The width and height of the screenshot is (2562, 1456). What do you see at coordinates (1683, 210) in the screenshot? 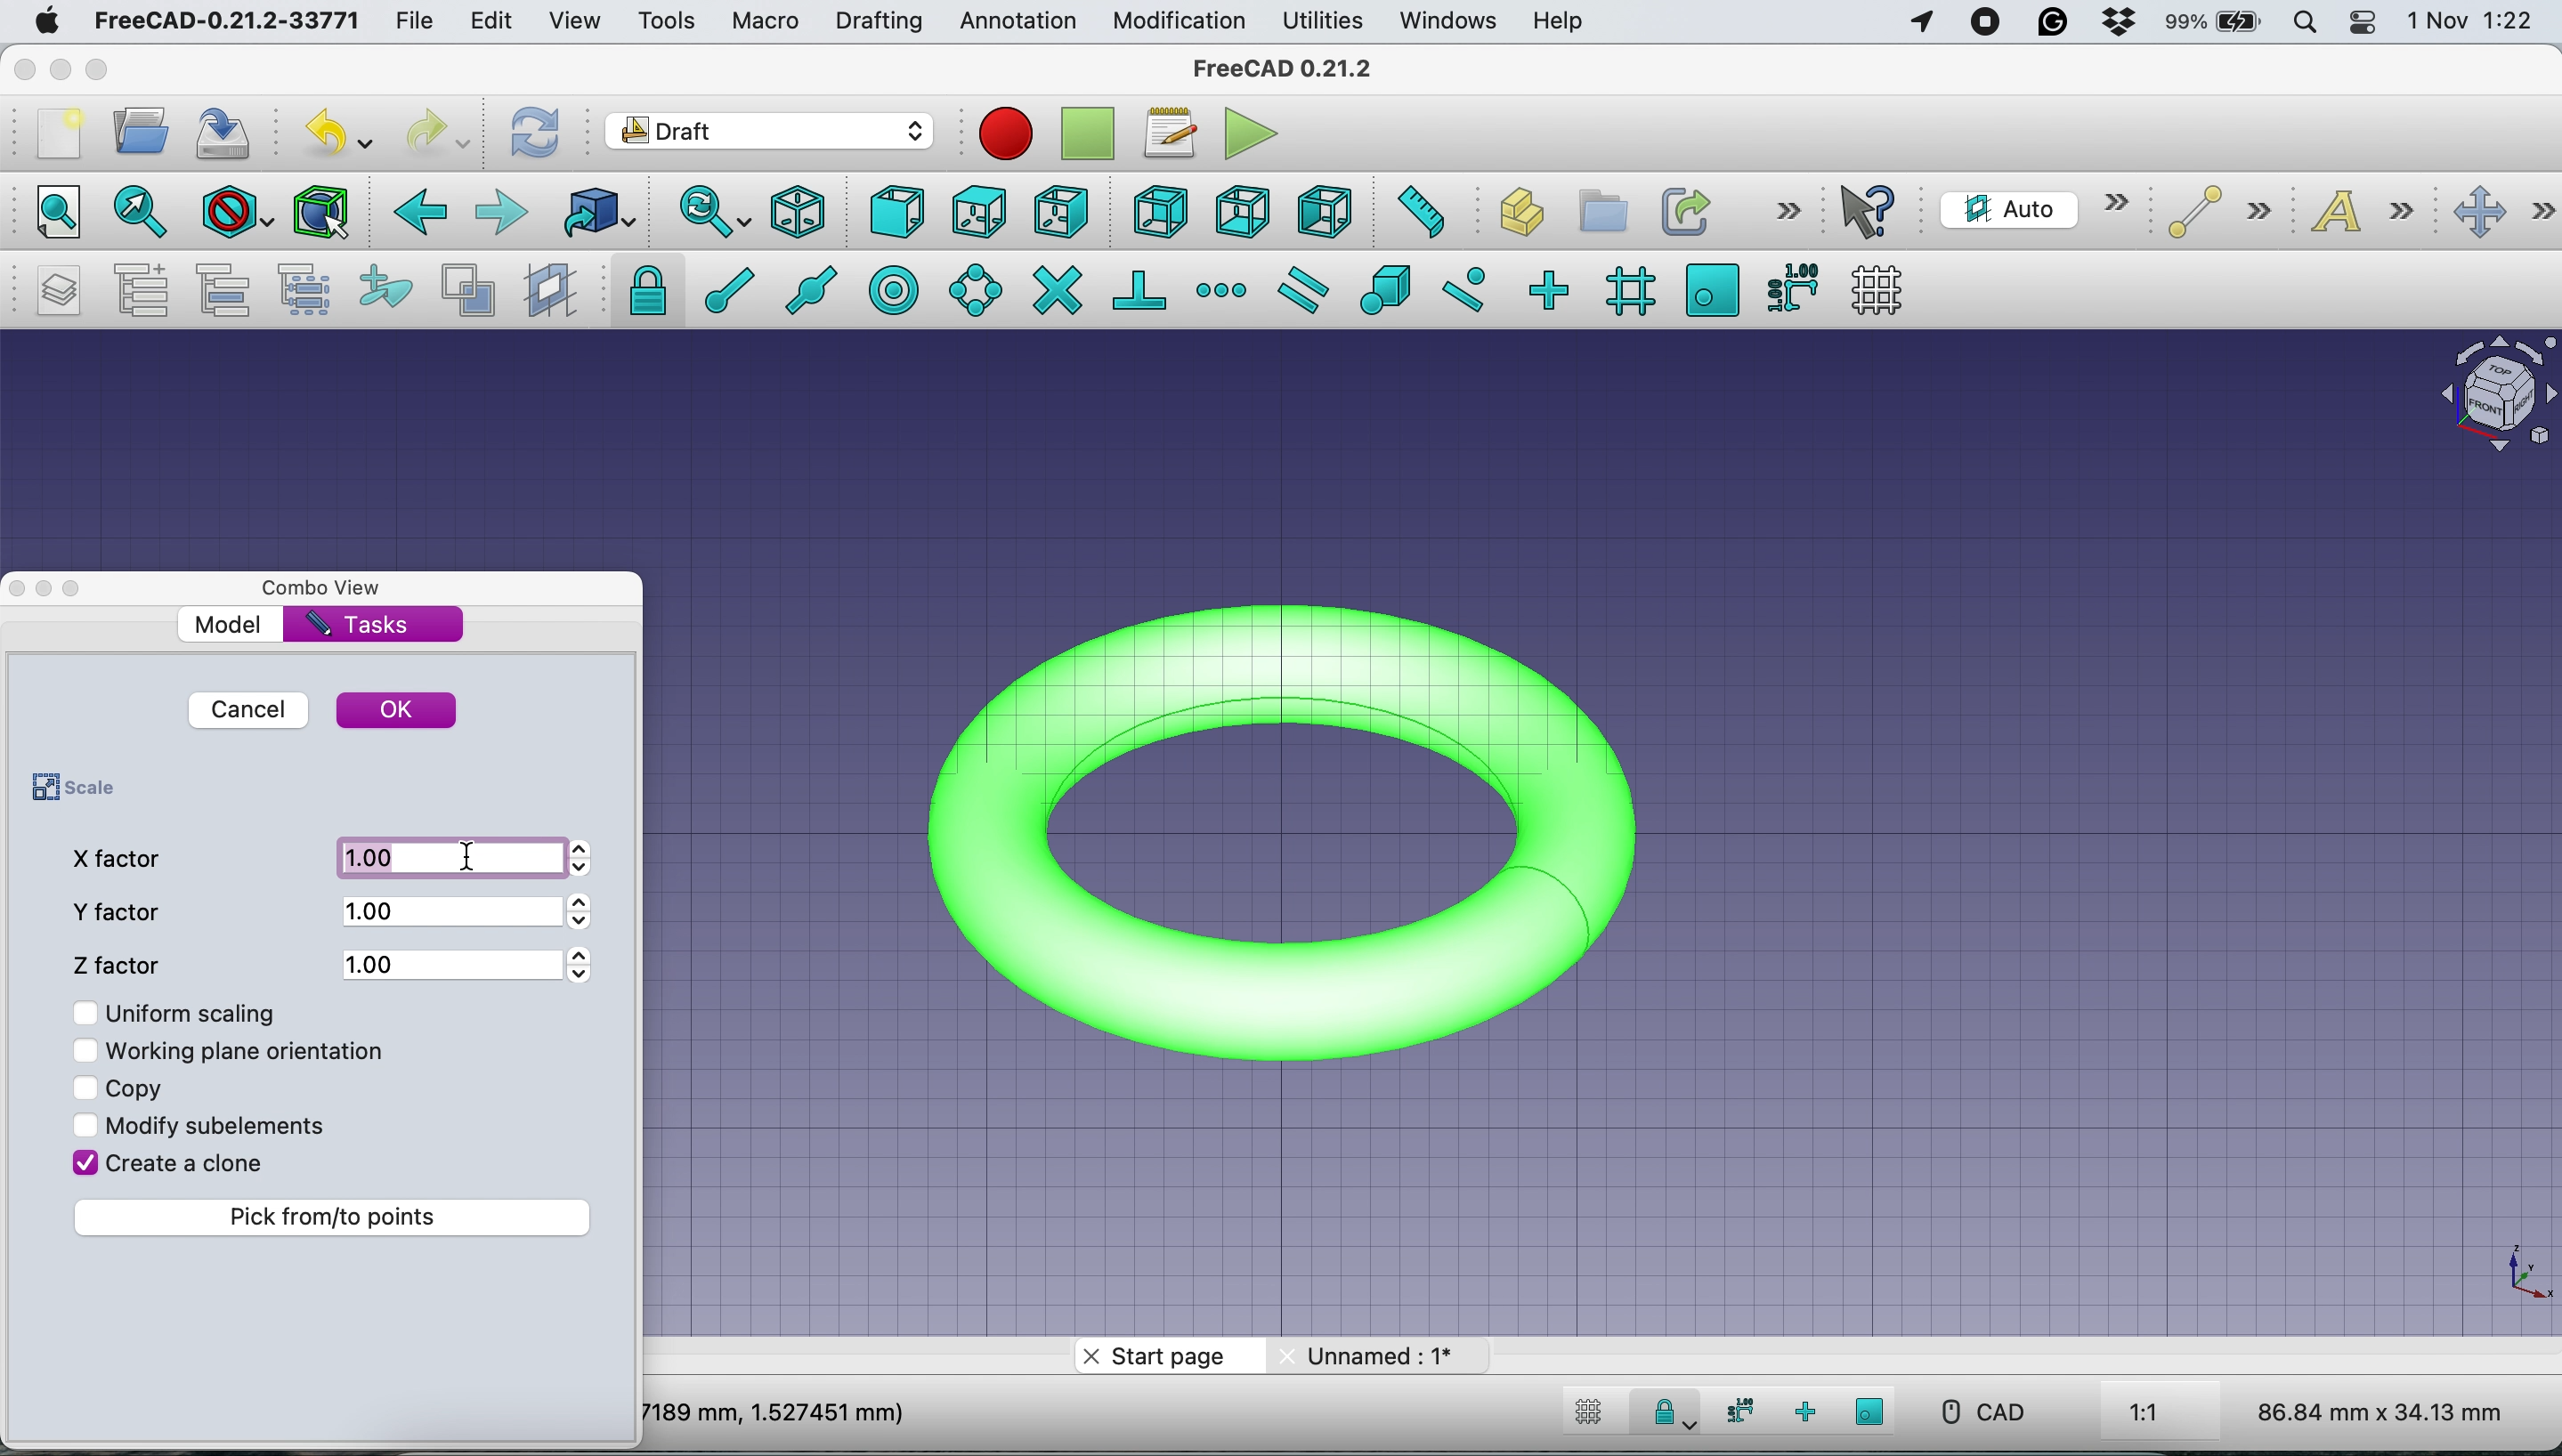
I see `make link` at bounding box center [1683, 210].